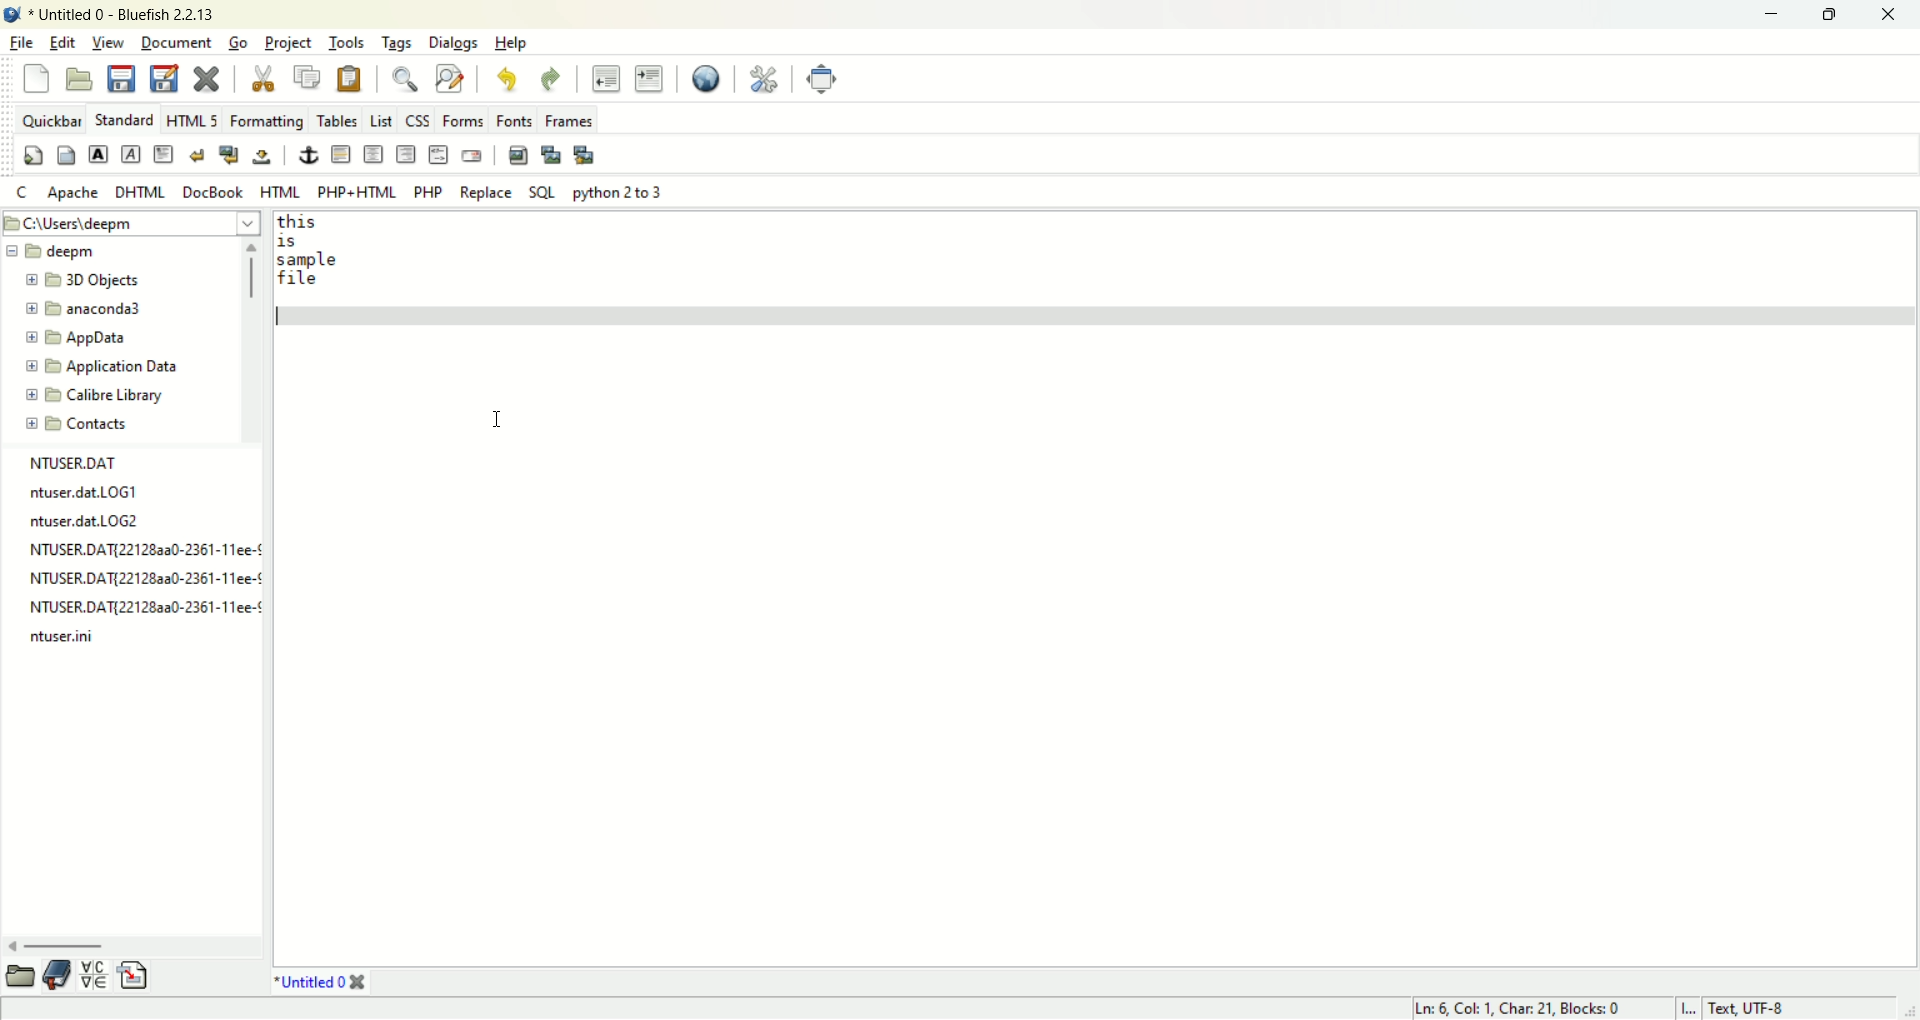 The height and width of the screenshot is (1020, 1920). I want to click on app, so click(79, 339).